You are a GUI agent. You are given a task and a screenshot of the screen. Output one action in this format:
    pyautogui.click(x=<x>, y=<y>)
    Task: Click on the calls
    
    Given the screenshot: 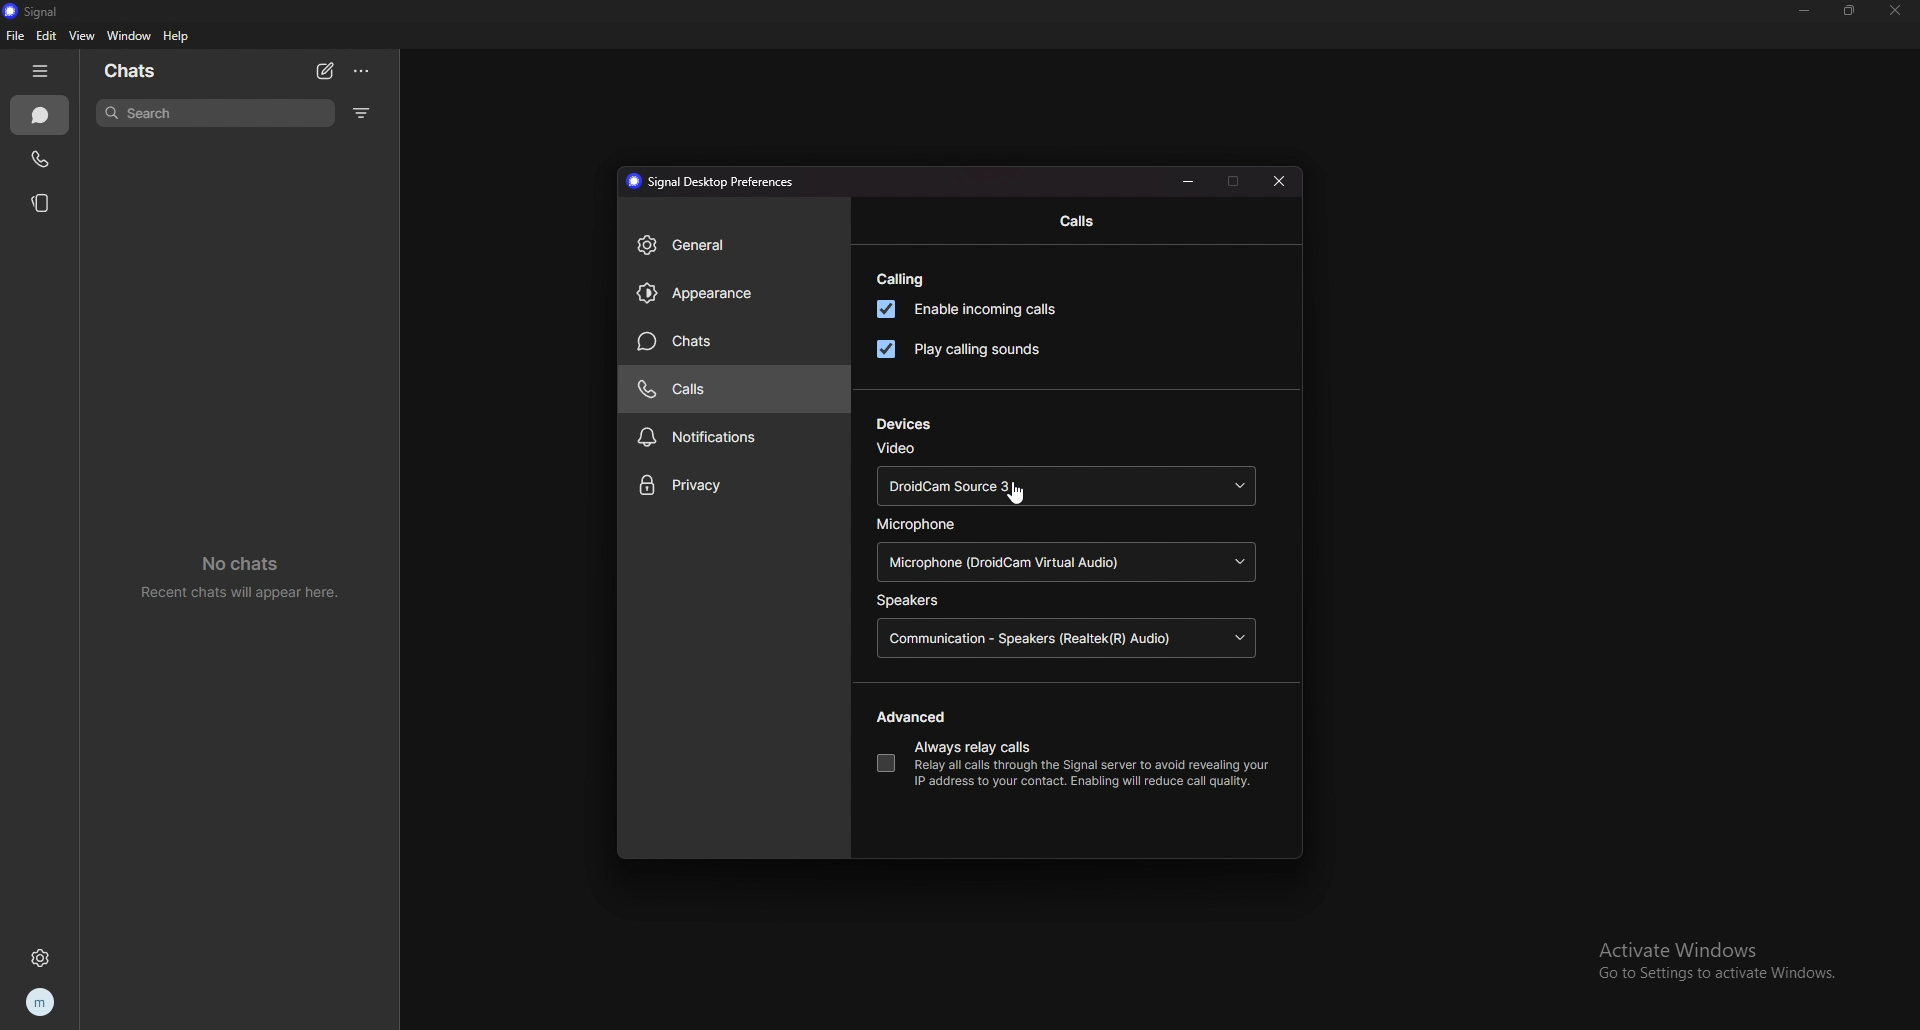 What is the action you would take?
    pyautogui.click(x=41, y=157)
    